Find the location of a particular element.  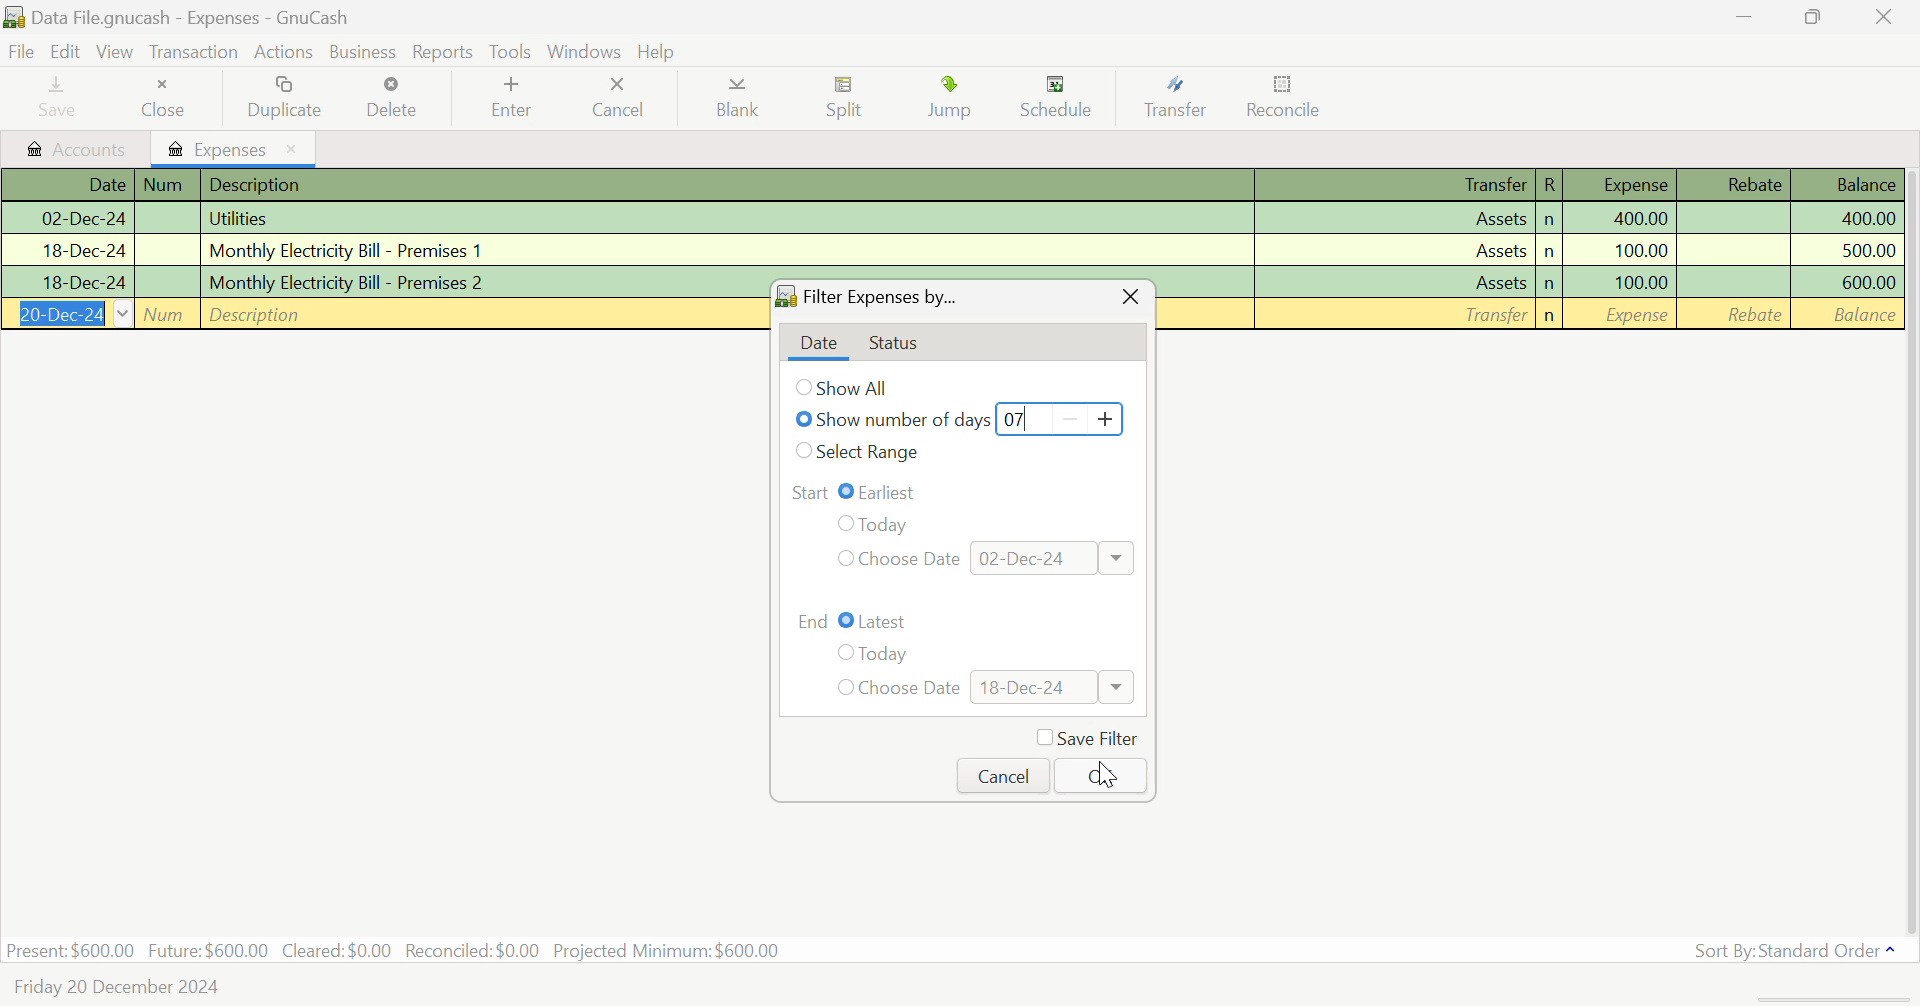

Close is located at coordinates (1885, 17).